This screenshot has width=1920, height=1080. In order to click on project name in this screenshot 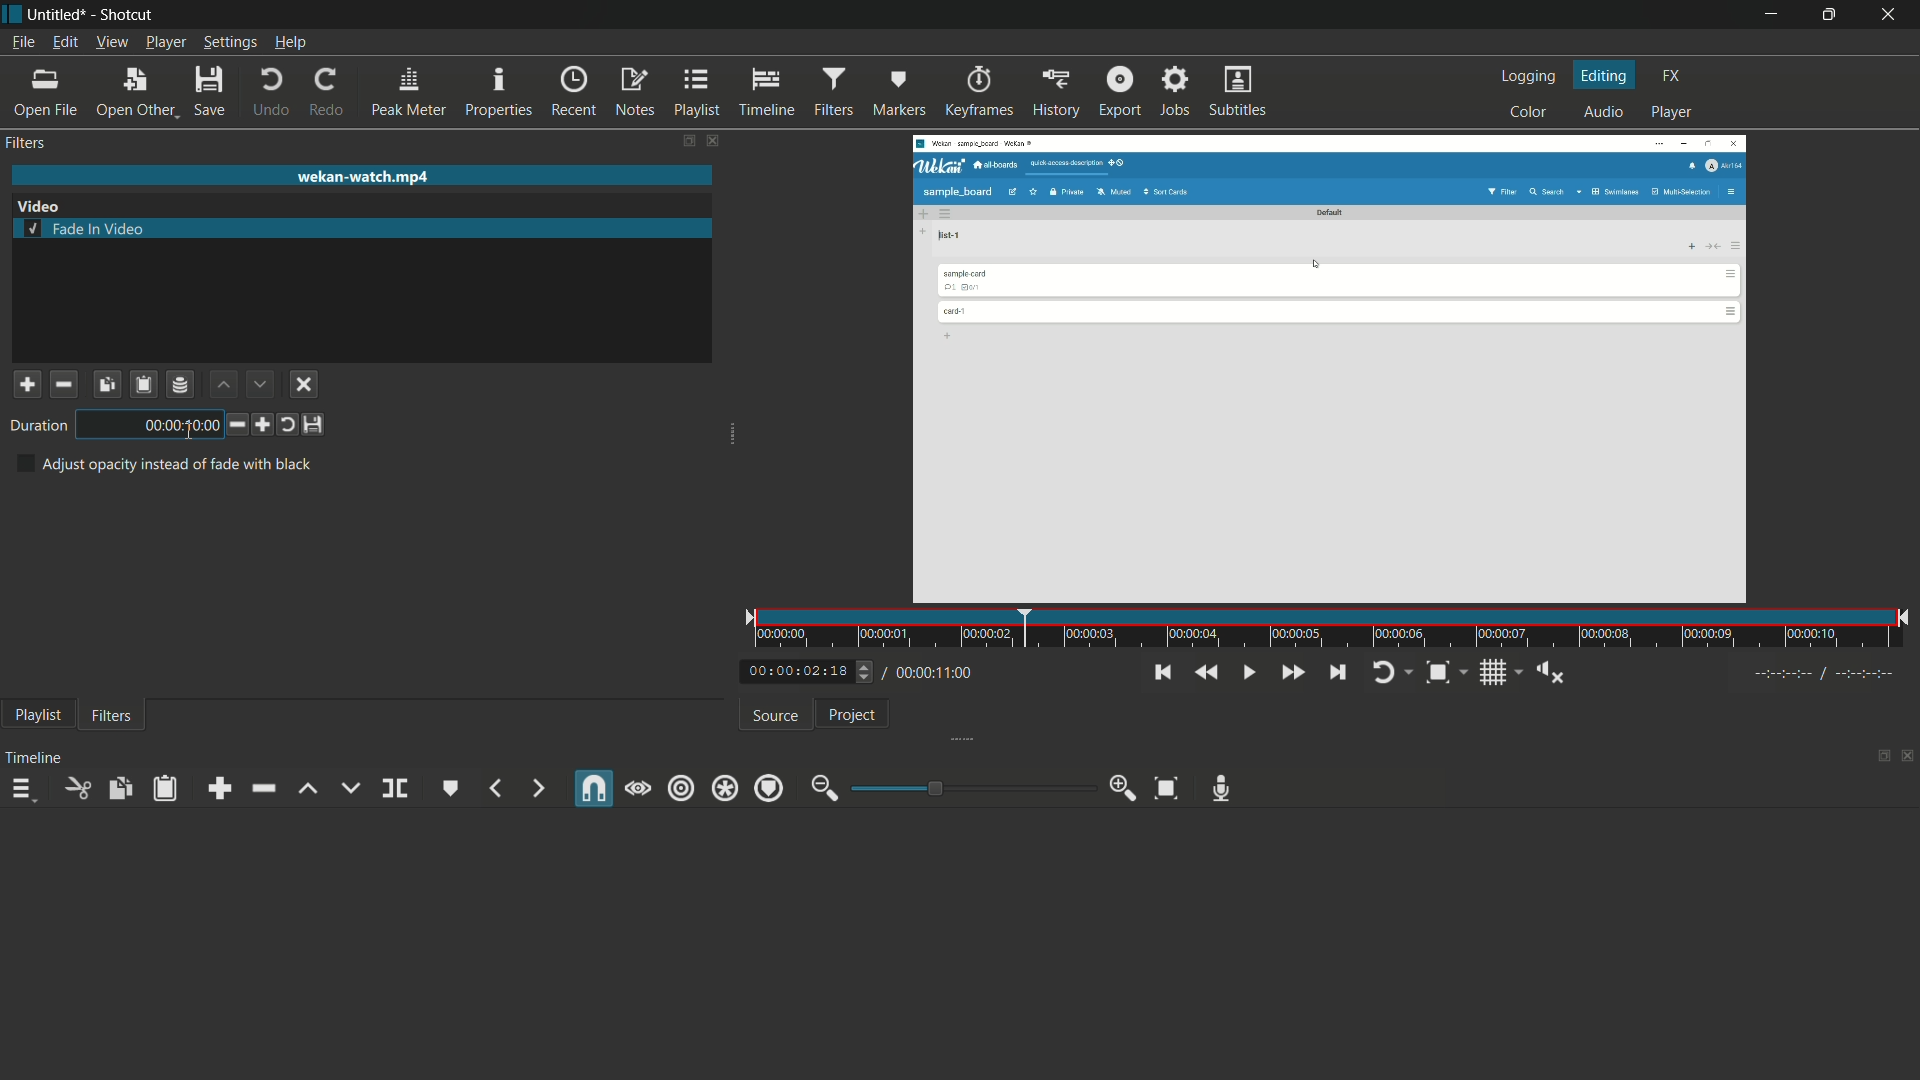, I will do `click(53, 15)`.